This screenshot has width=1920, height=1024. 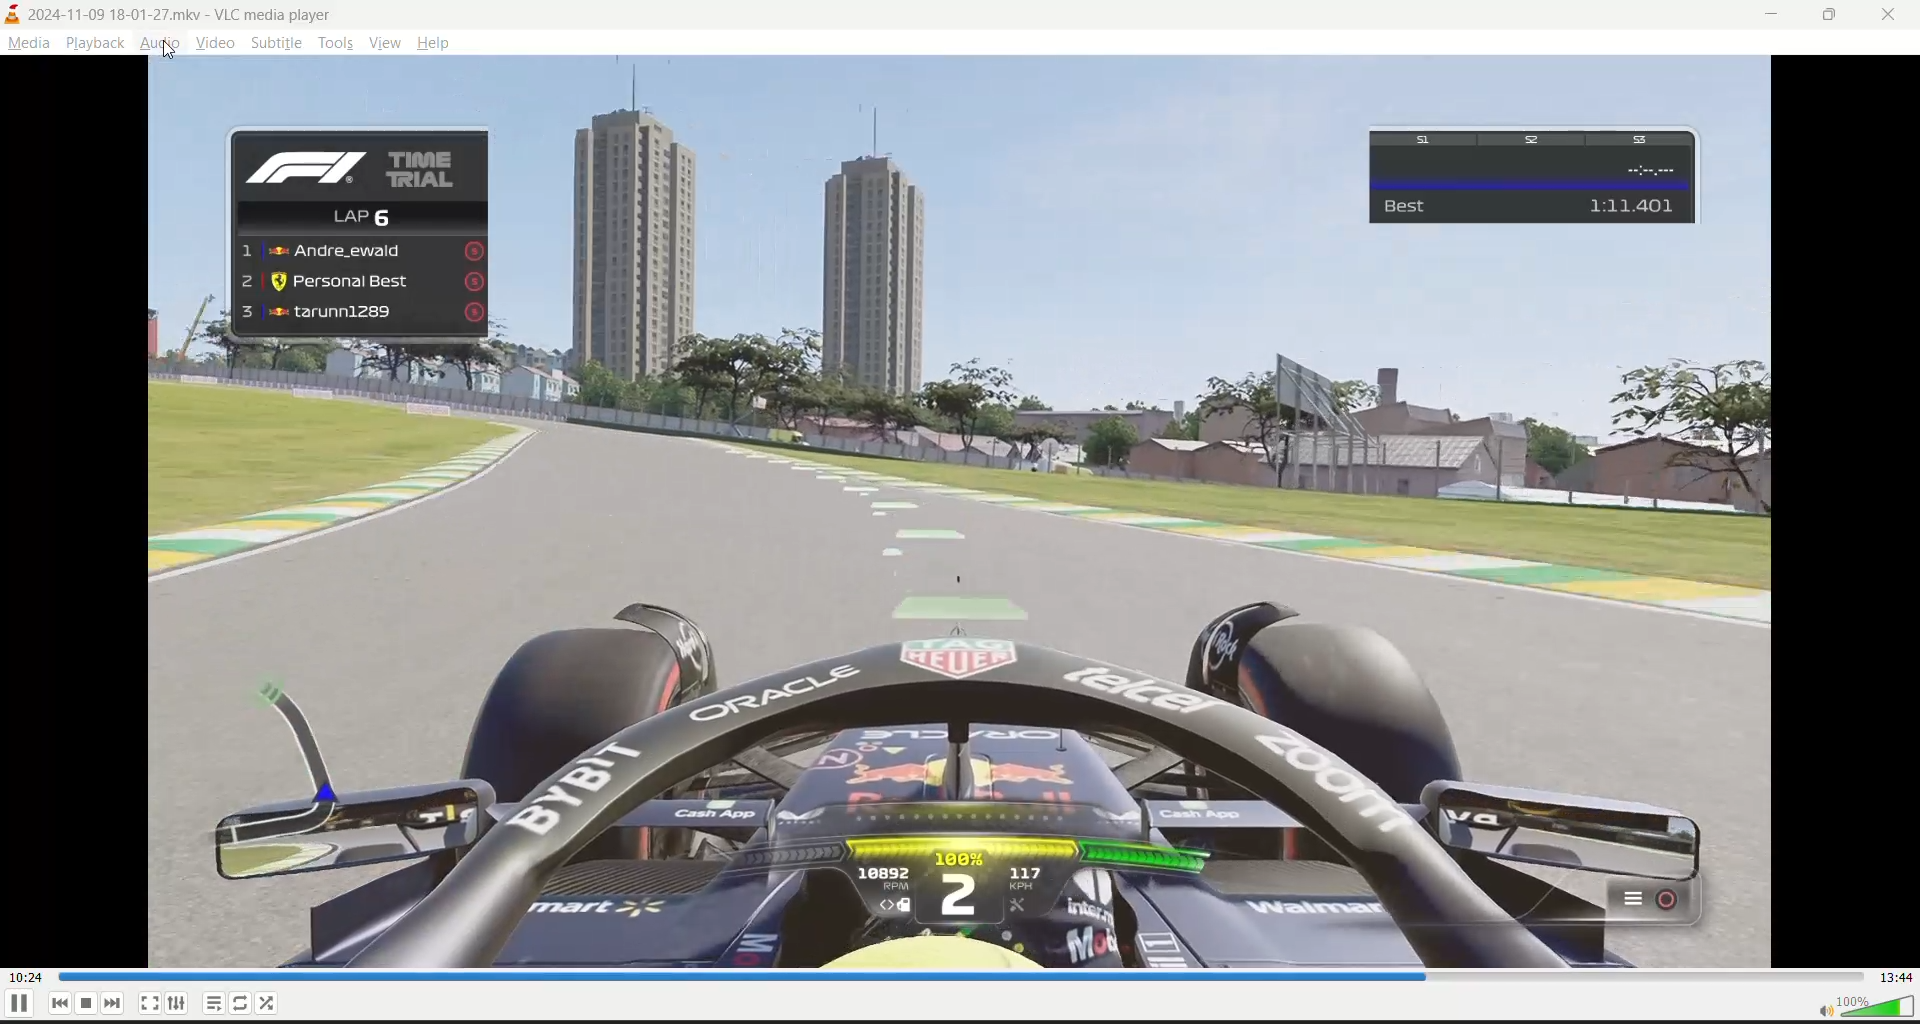 What do you see at coordinates (960, 670) in the screenshot?
I see `preview` at bounding box center [960, 670].